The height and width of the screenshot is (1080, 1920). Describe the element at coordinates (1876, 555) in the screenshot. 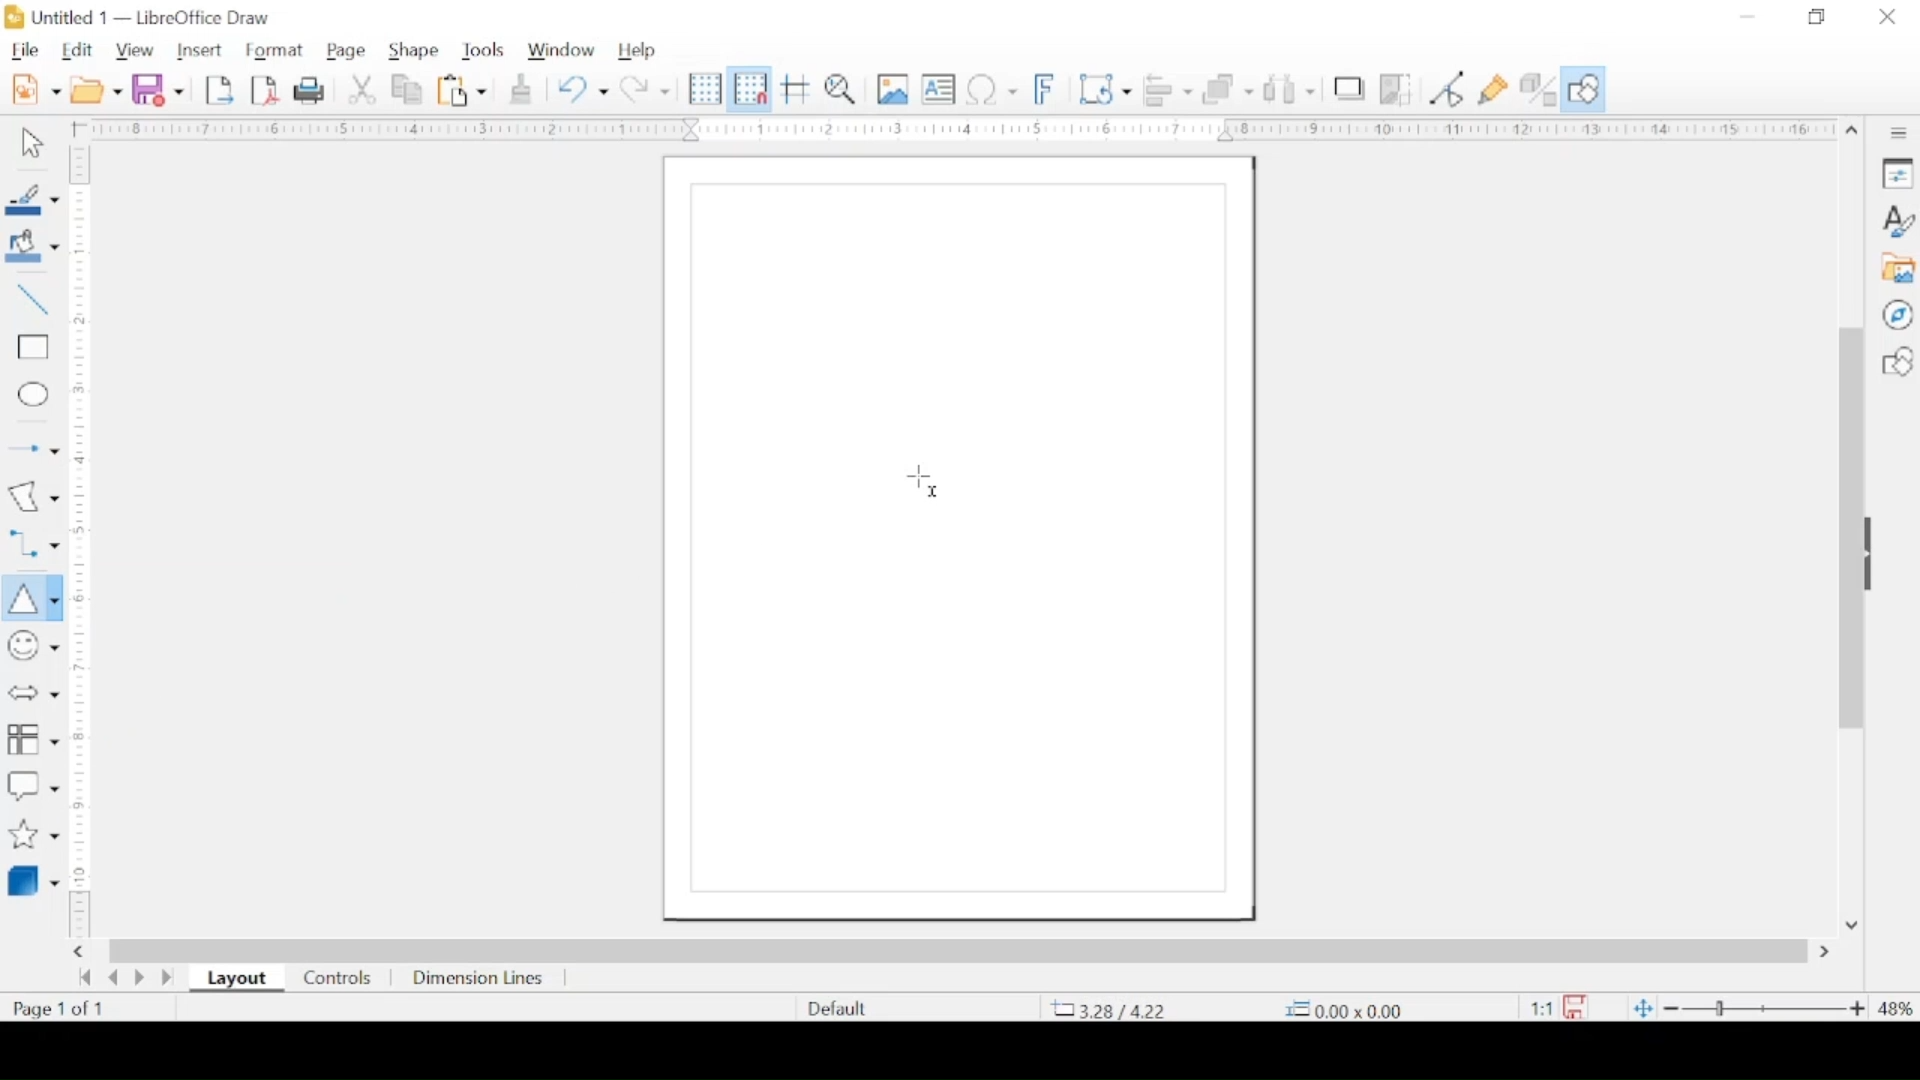

I see `drag handle` at that location.